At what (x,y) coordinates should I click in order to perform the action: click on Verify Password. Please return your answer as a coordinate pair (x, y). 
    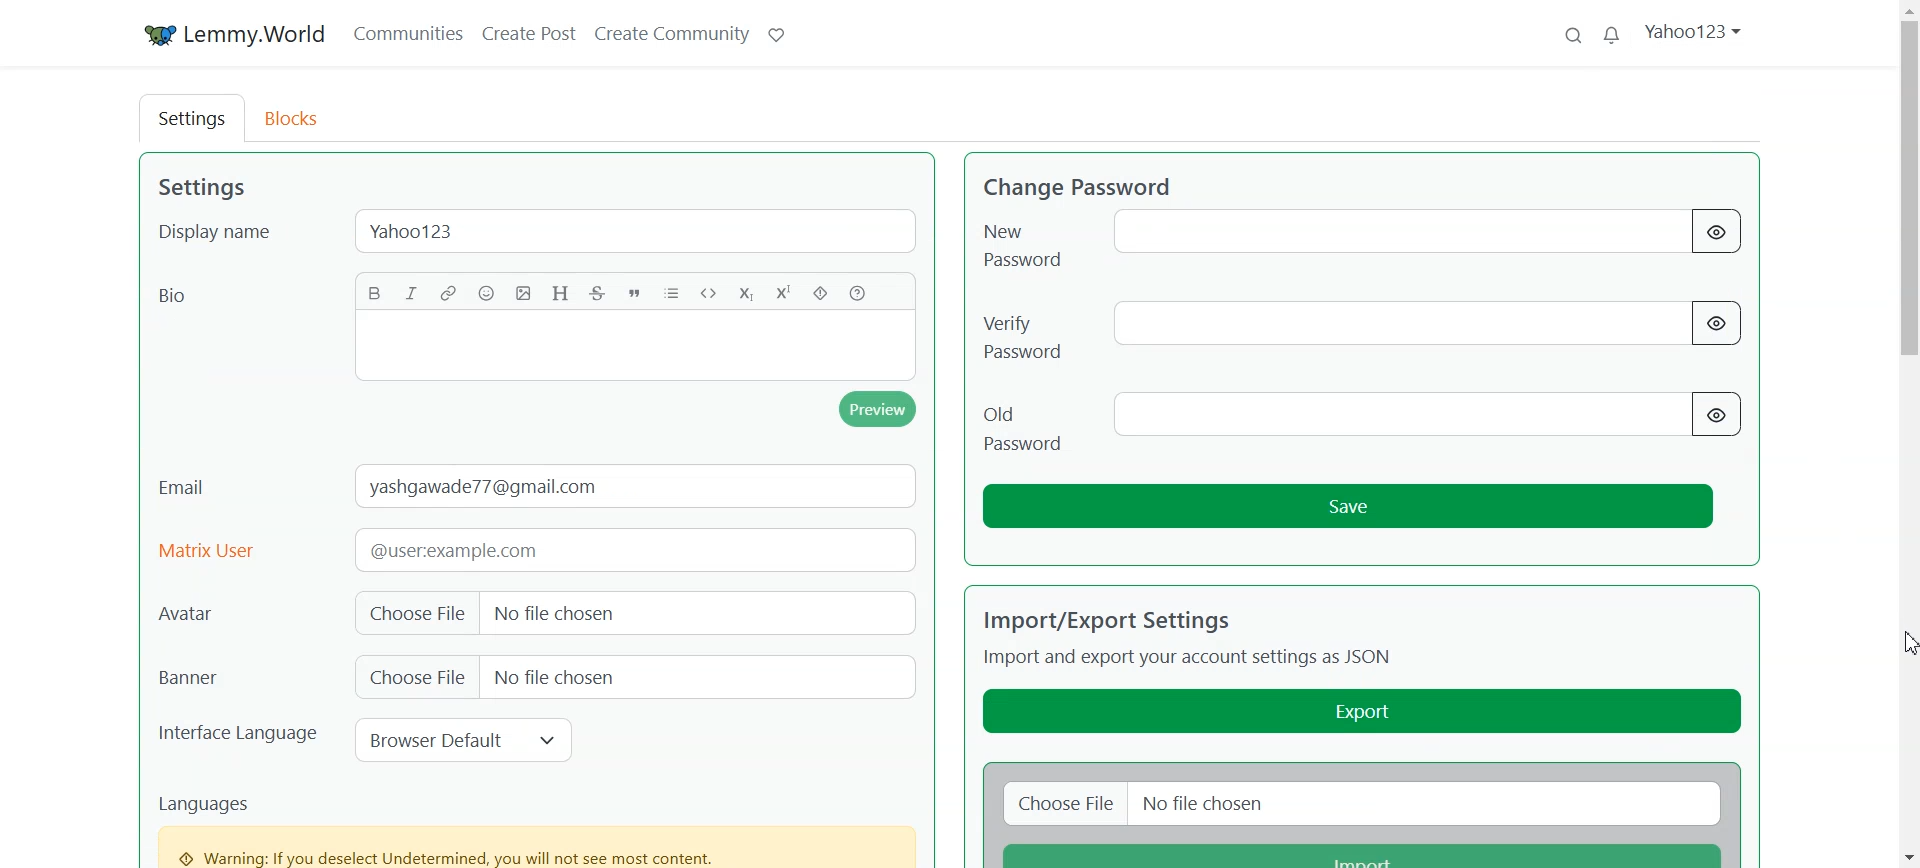
    Looking at the image, I should click on (1026, 329).